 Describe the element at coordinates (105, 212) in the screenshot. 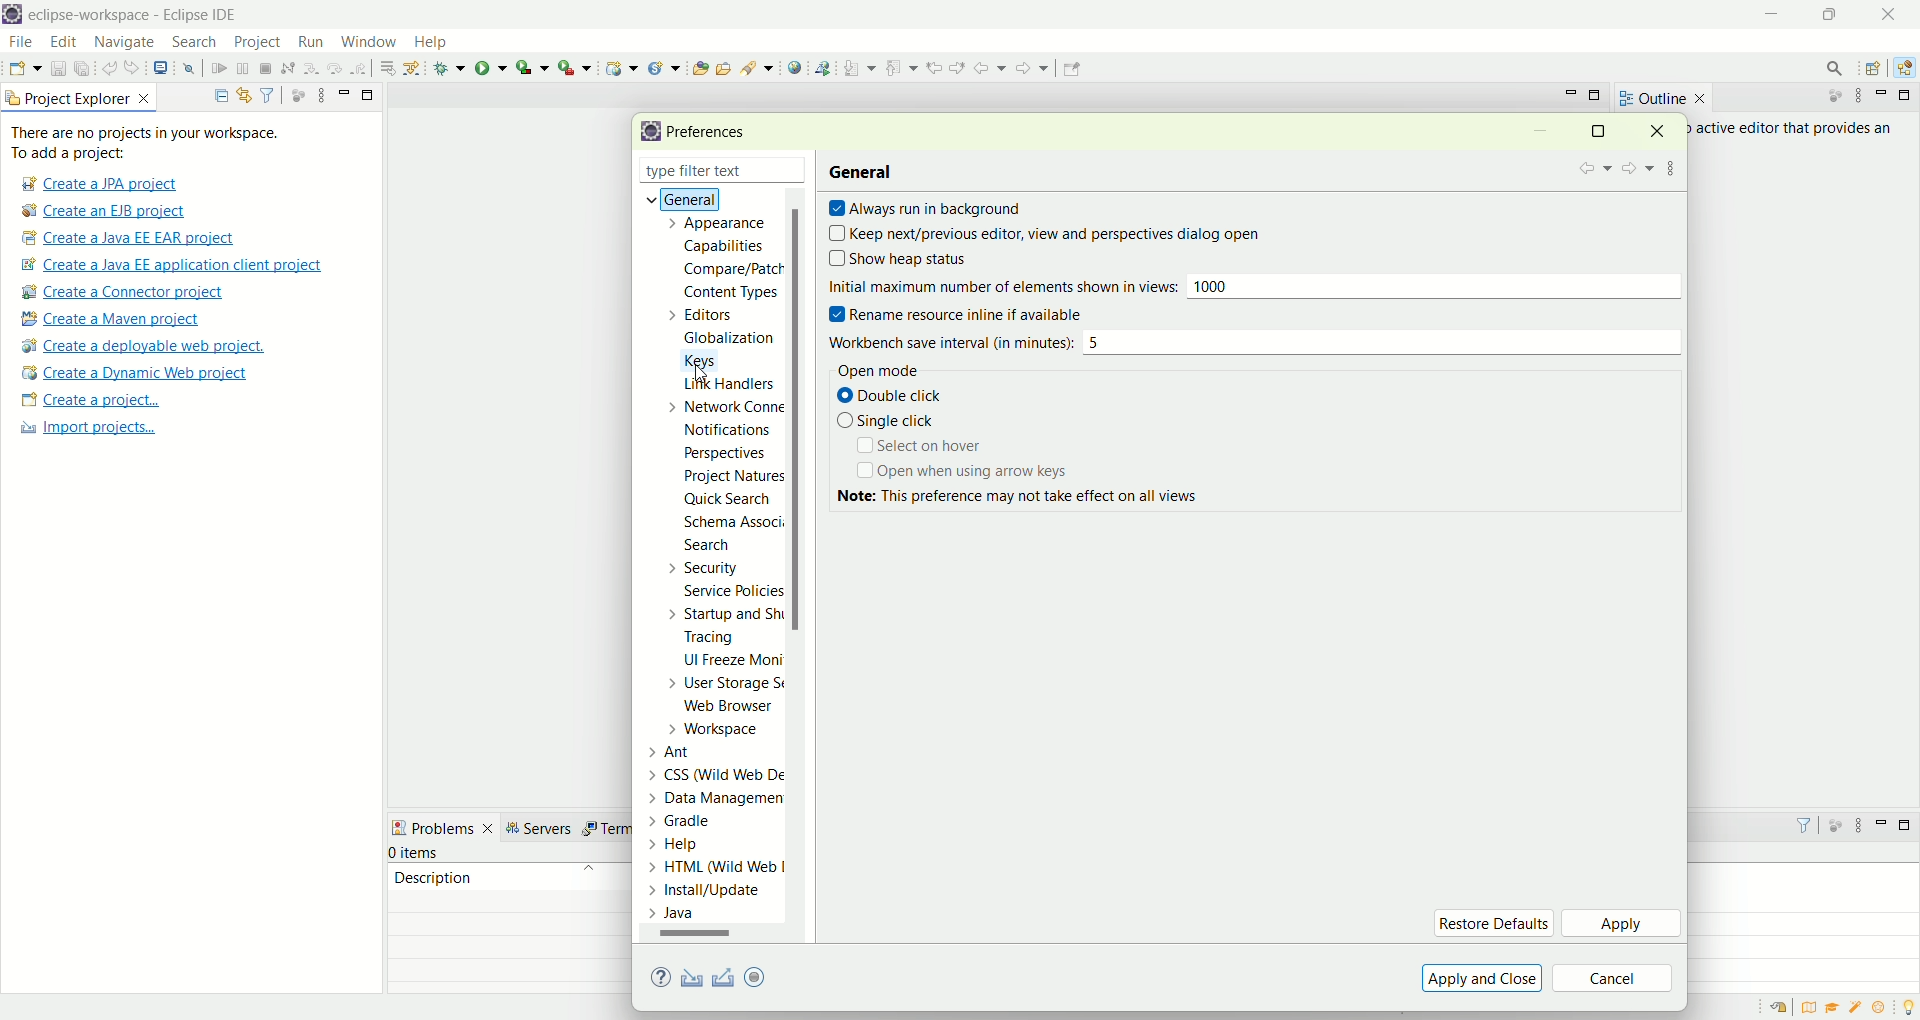

I see `create a EJB project` at that location.